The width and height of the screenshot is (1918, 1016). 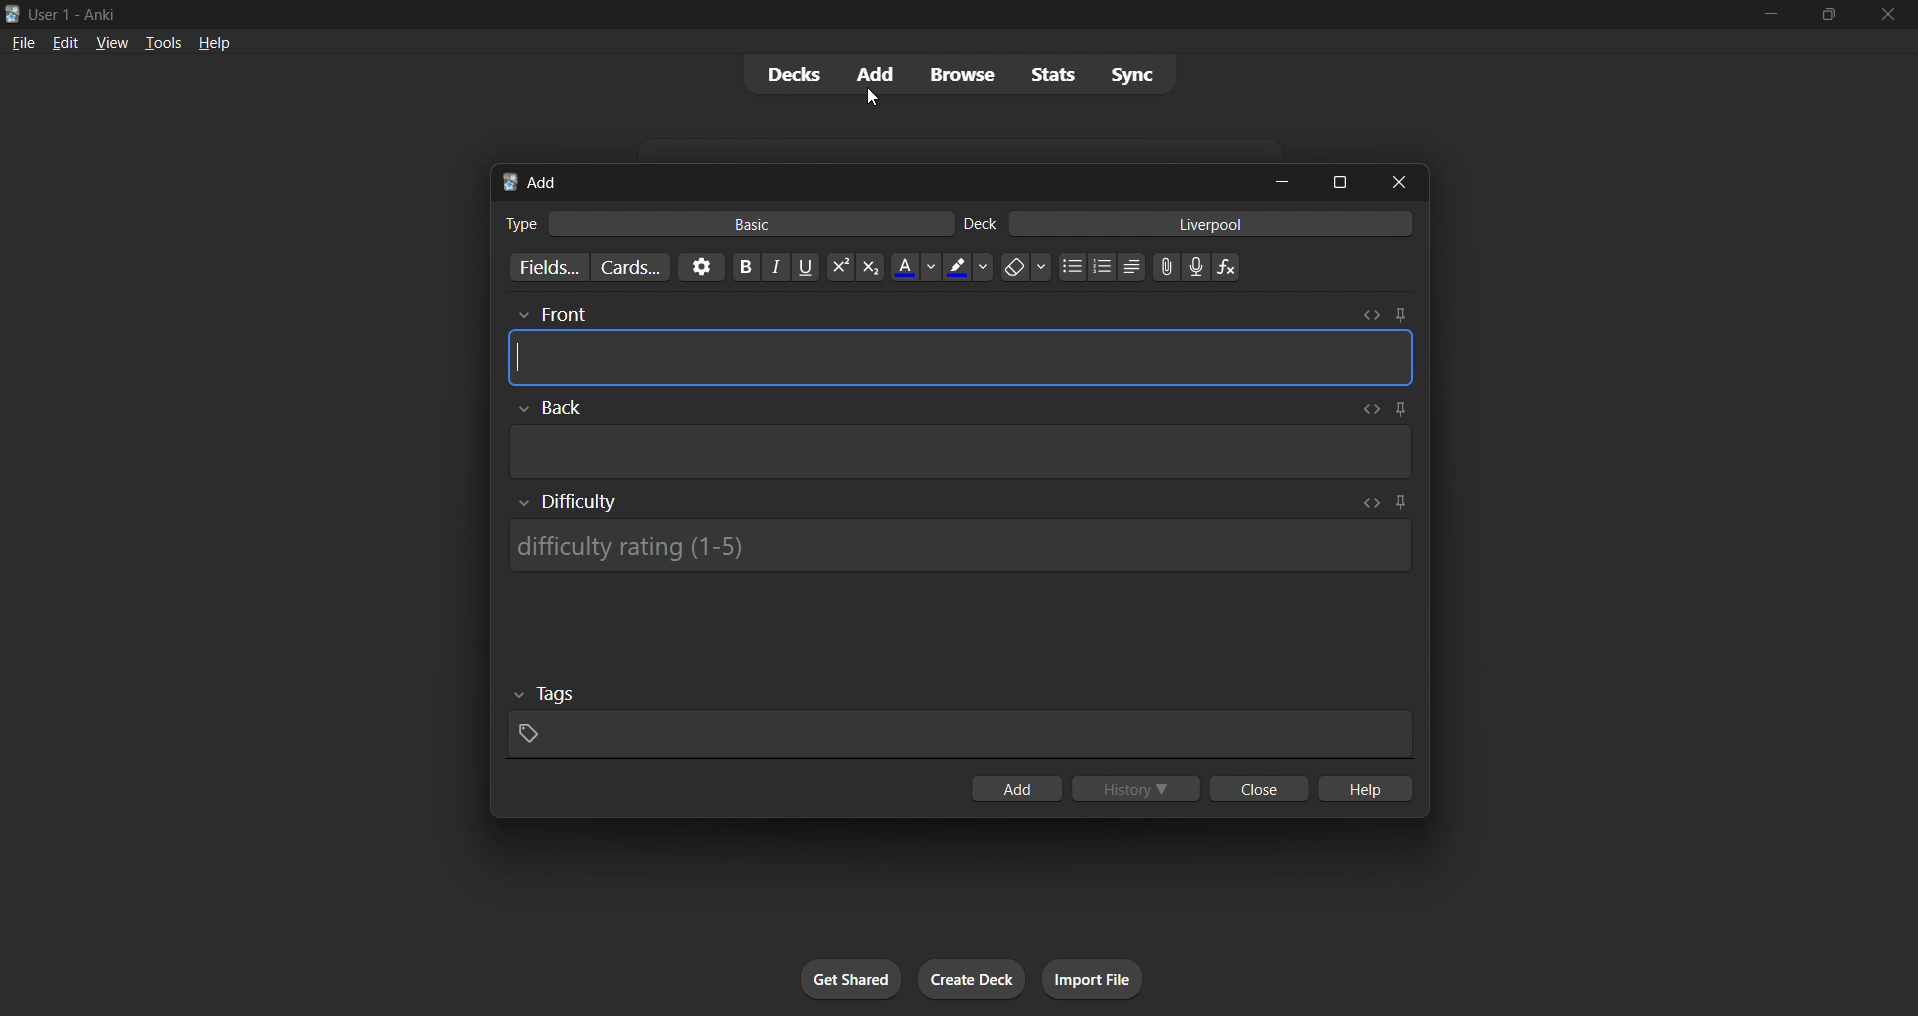 What do you see at coordinates (1368, 790) in the screenshot?
I see `hlep` at bounding box center [1368, 790].